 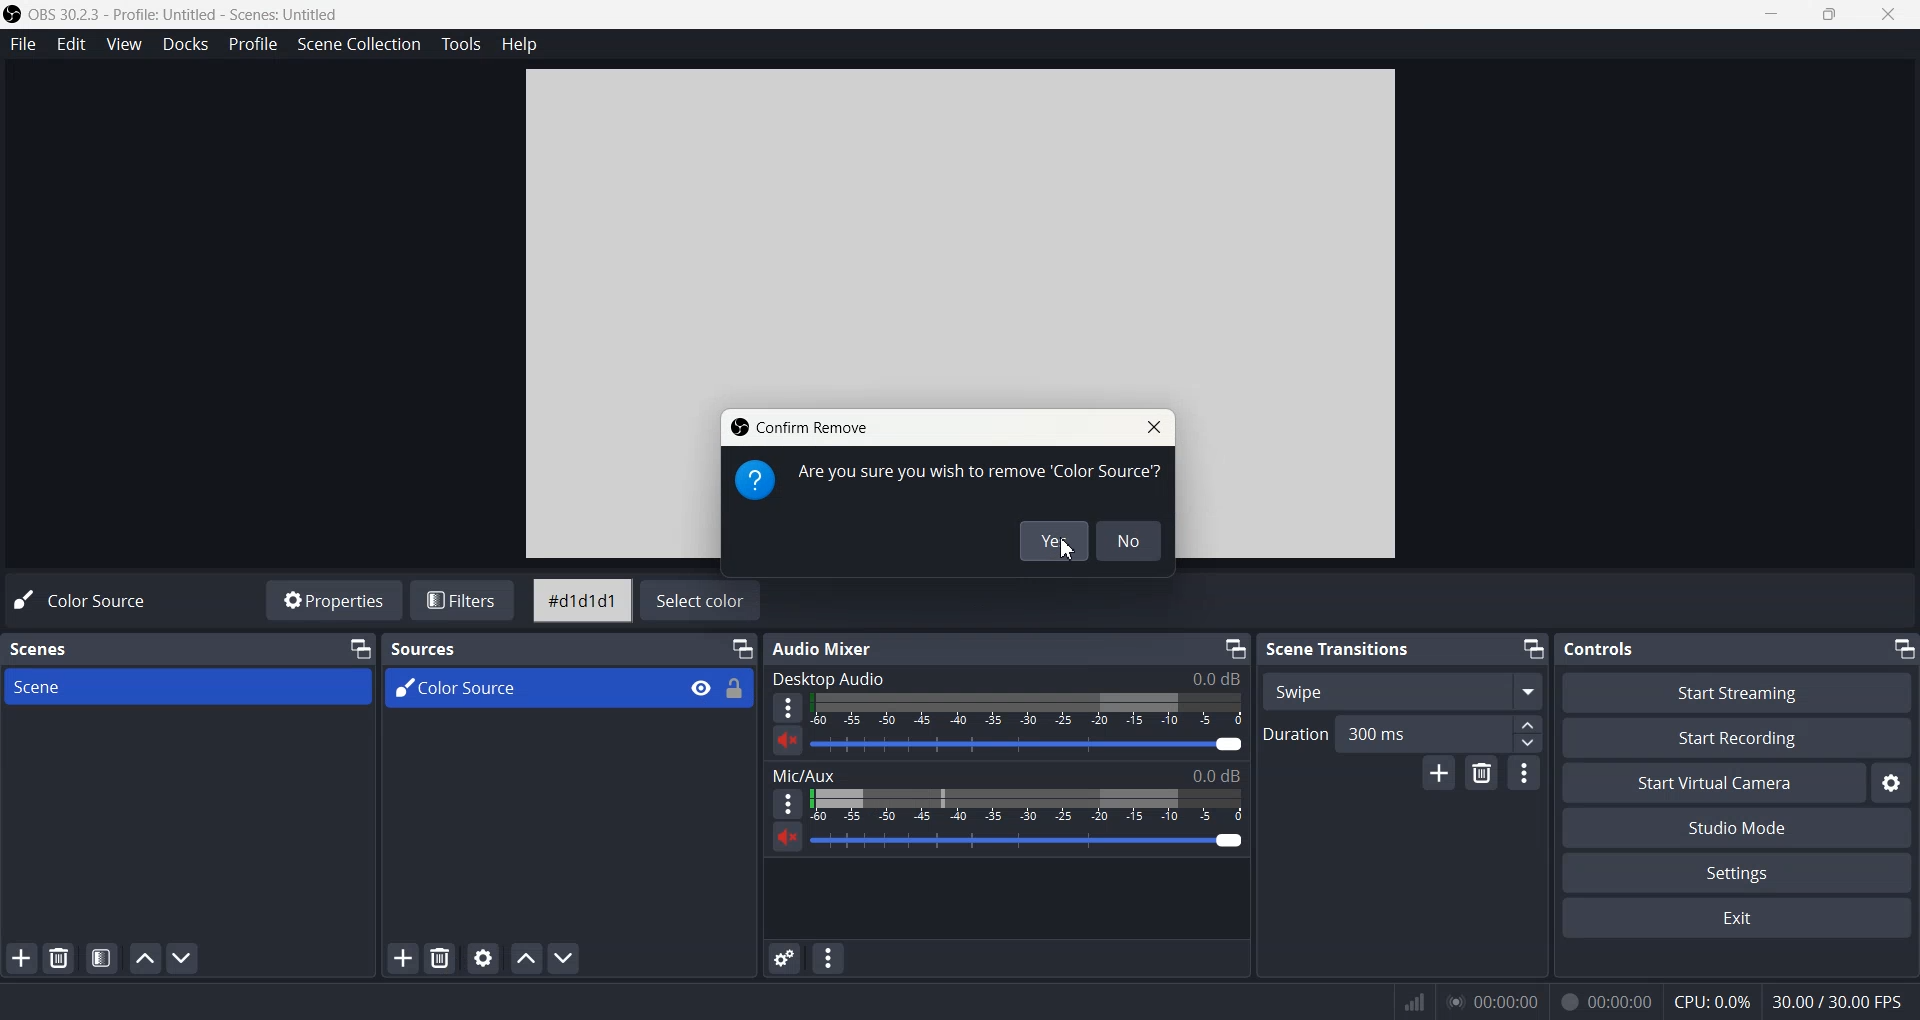 I want to click on Unmute/ Mute, so click(x=787, y=838).